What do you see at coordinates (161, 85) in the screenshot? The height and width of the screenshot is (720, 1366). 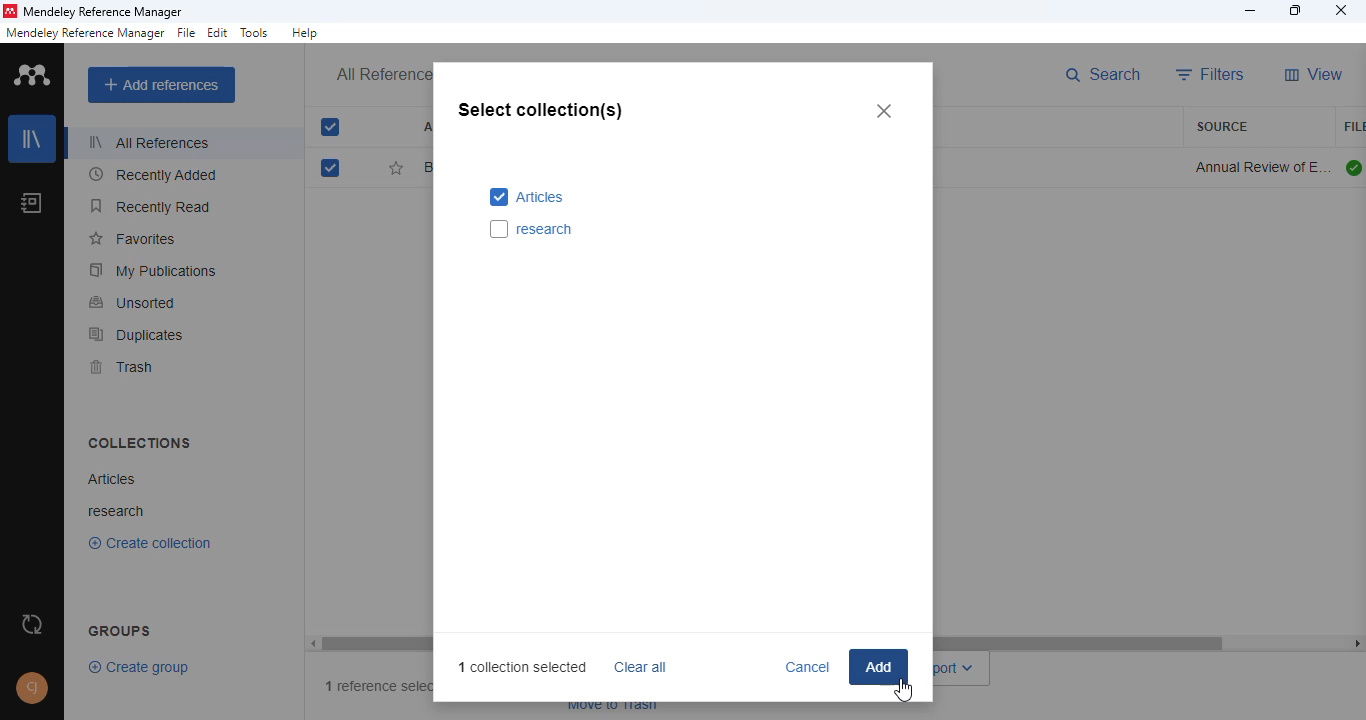 I see `add references` at bounding box center [161, 85].